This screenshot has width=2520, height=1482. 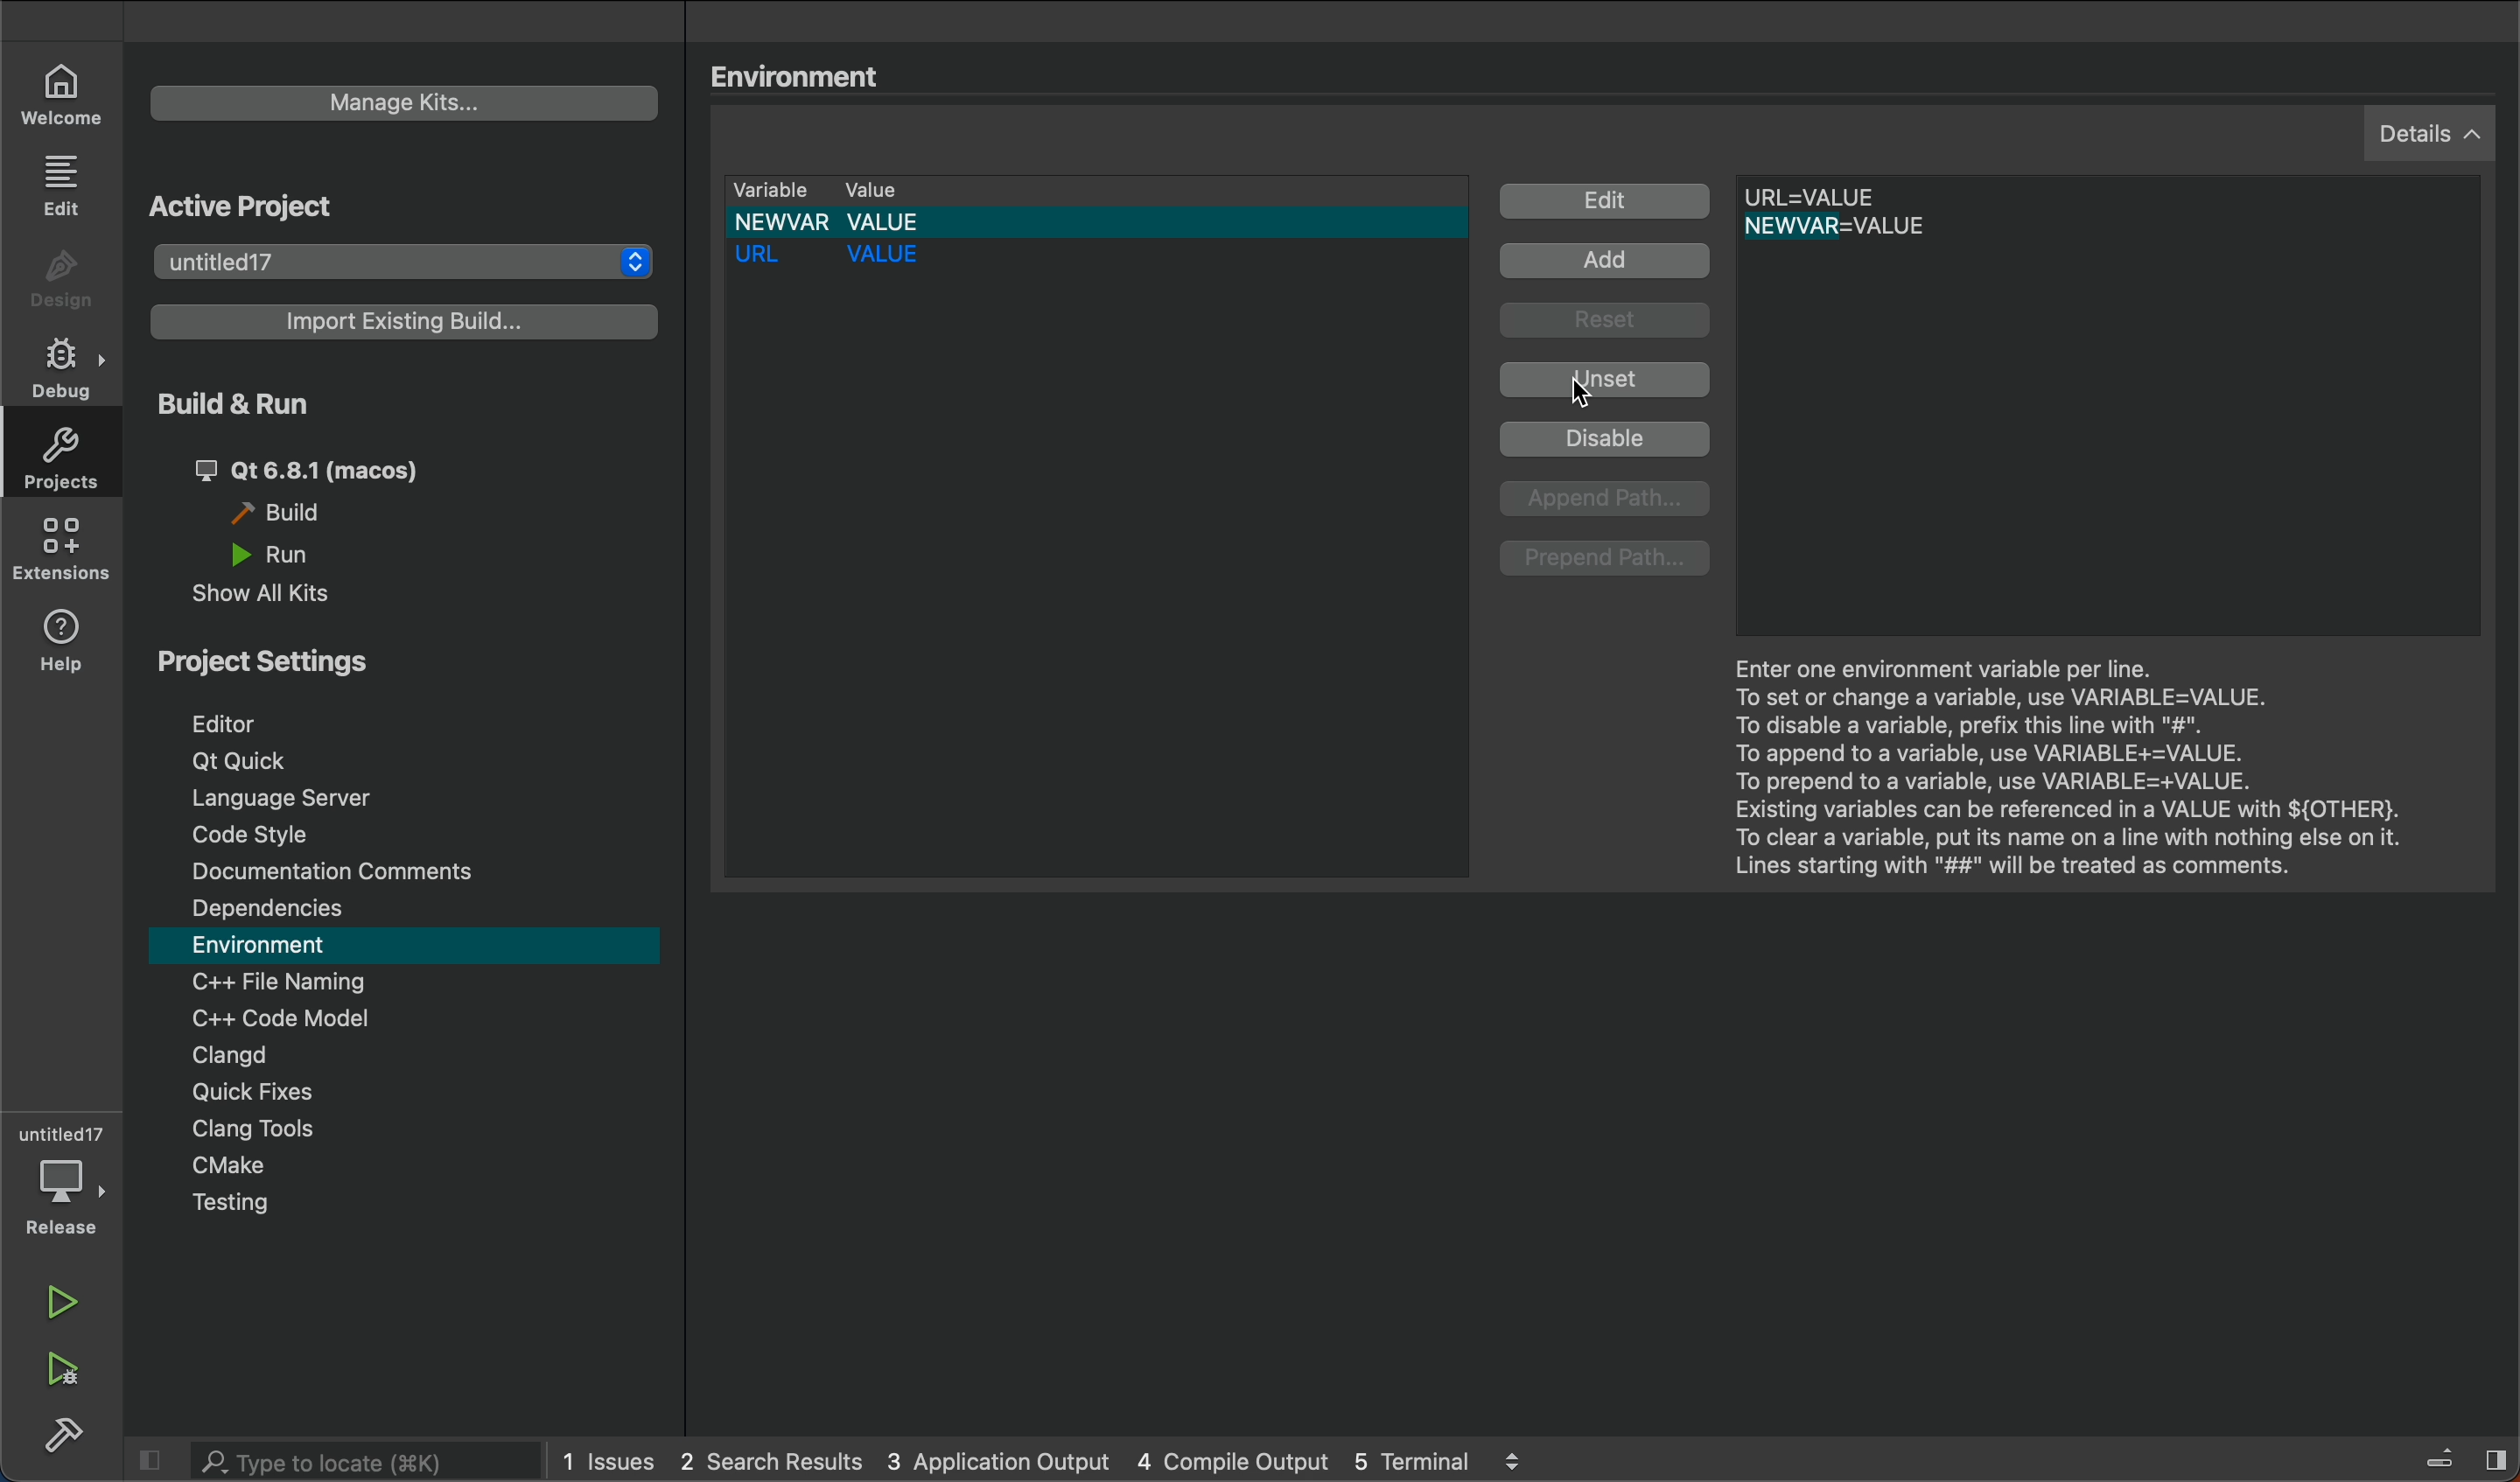 What do you see at coordinates (2423, 137) in the screenshot?
I see `details` at bounding box center [2423, 137].